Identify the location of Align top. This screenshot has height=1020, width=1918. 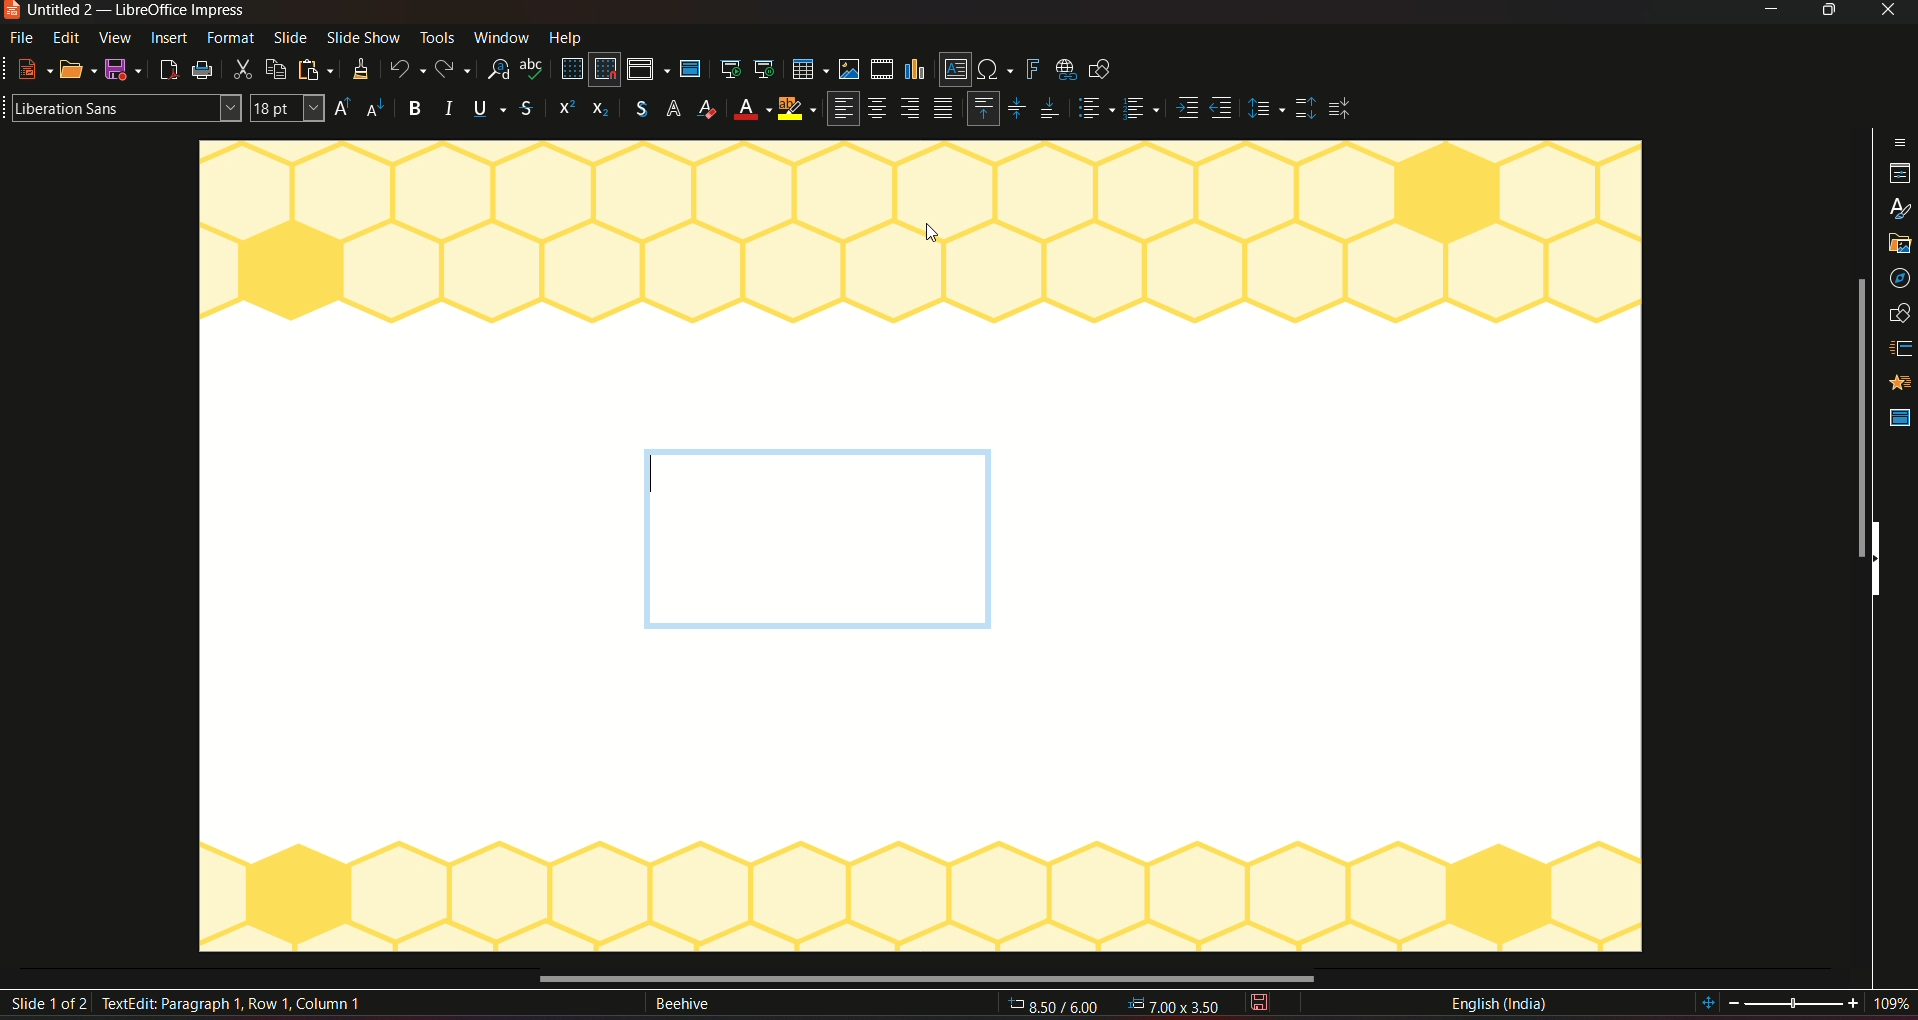
(982, 107).